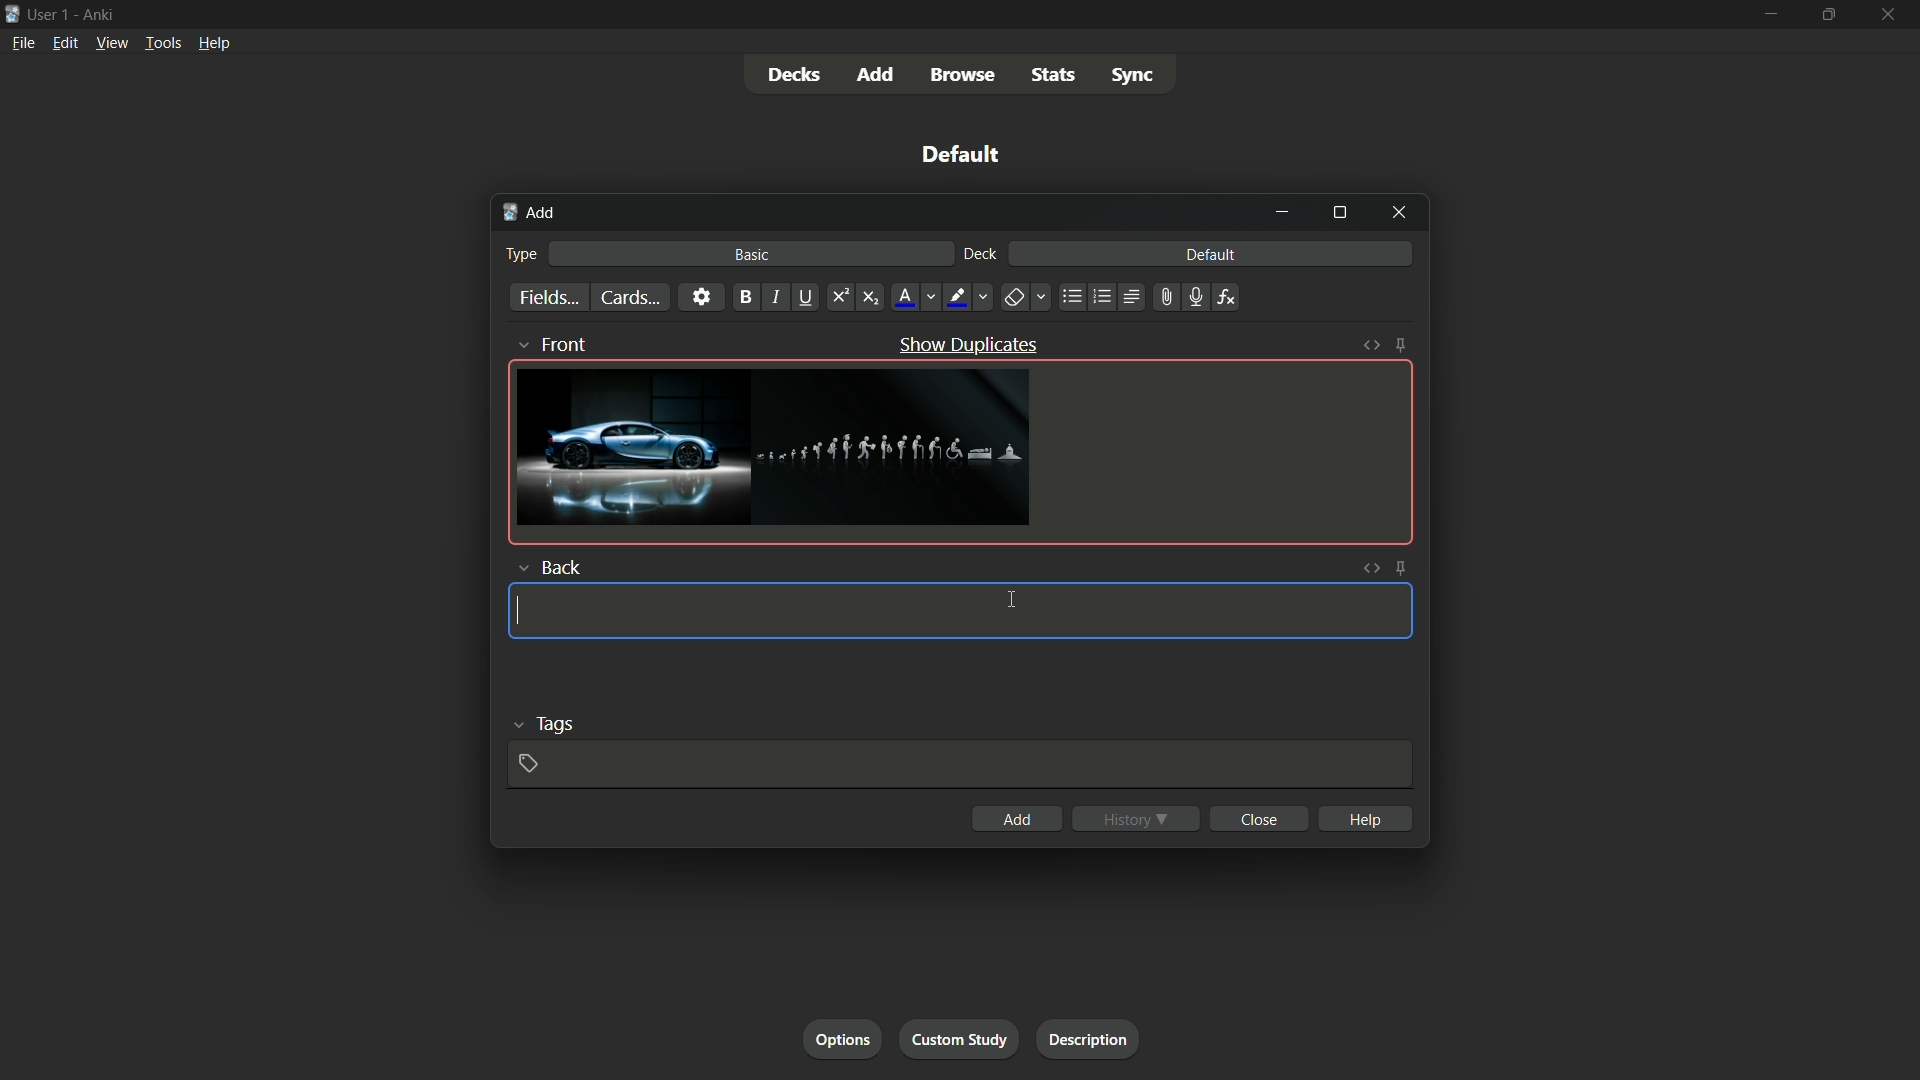  What do you see at coordinates (1137, 819) in the screenshot?
I see `history` at bounding box center [1137, 819].